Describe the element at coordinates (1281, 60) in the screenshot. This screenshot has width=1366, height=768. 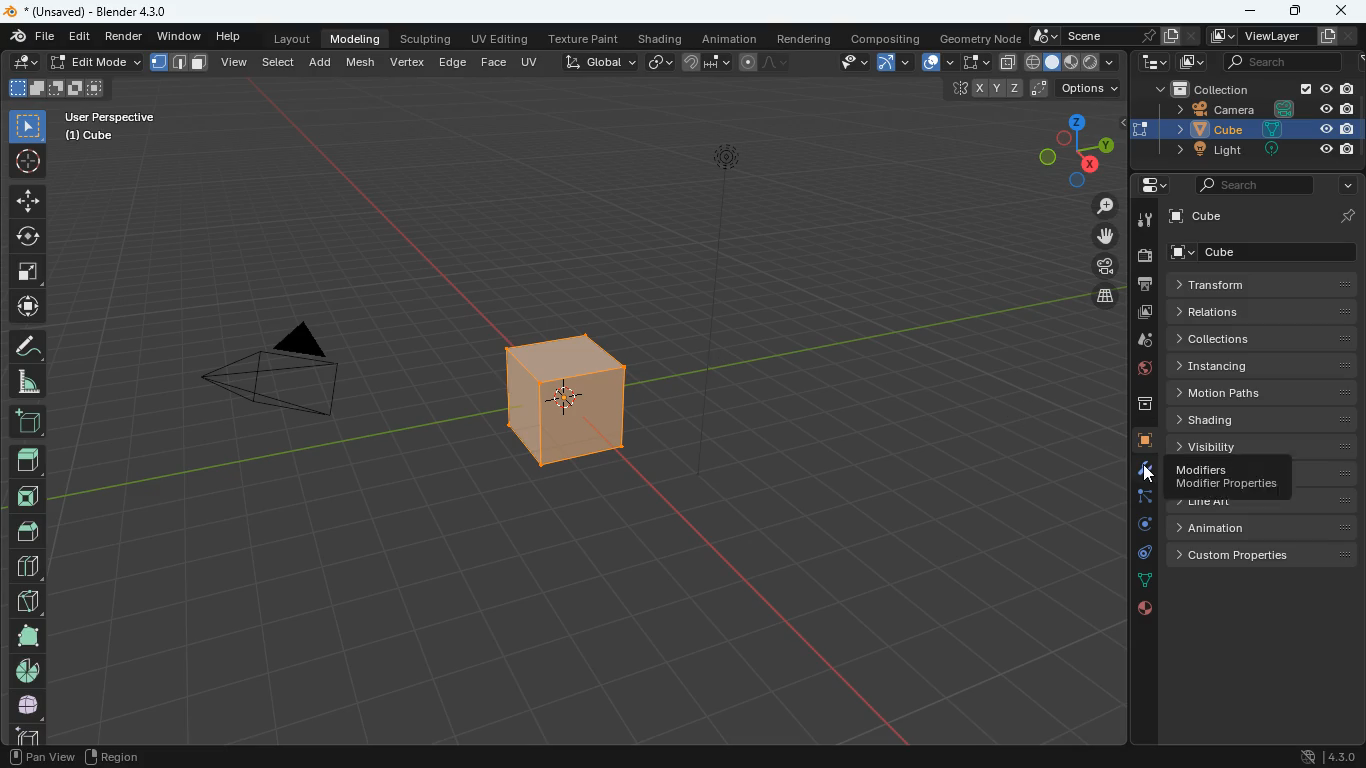
I see `scene` at that location.